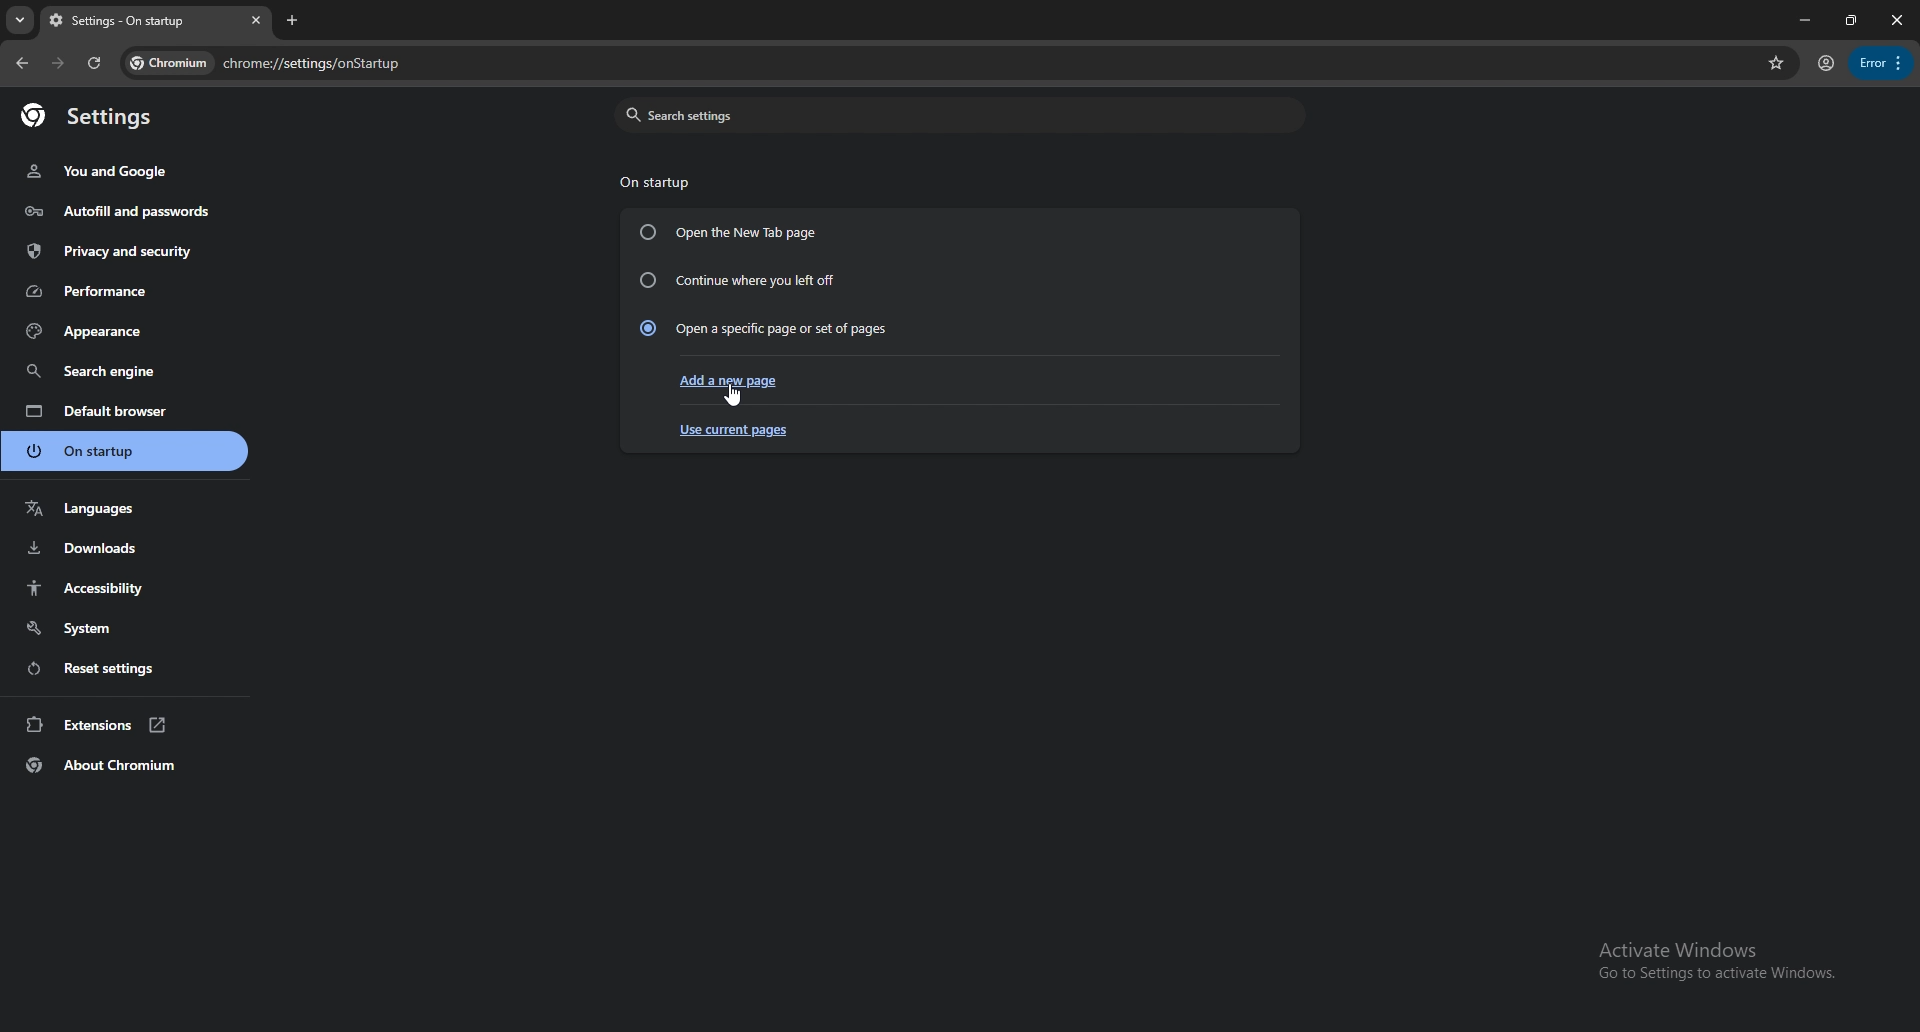 The image size is (1920, 1032). I want to click on settings, so click(102, 118).